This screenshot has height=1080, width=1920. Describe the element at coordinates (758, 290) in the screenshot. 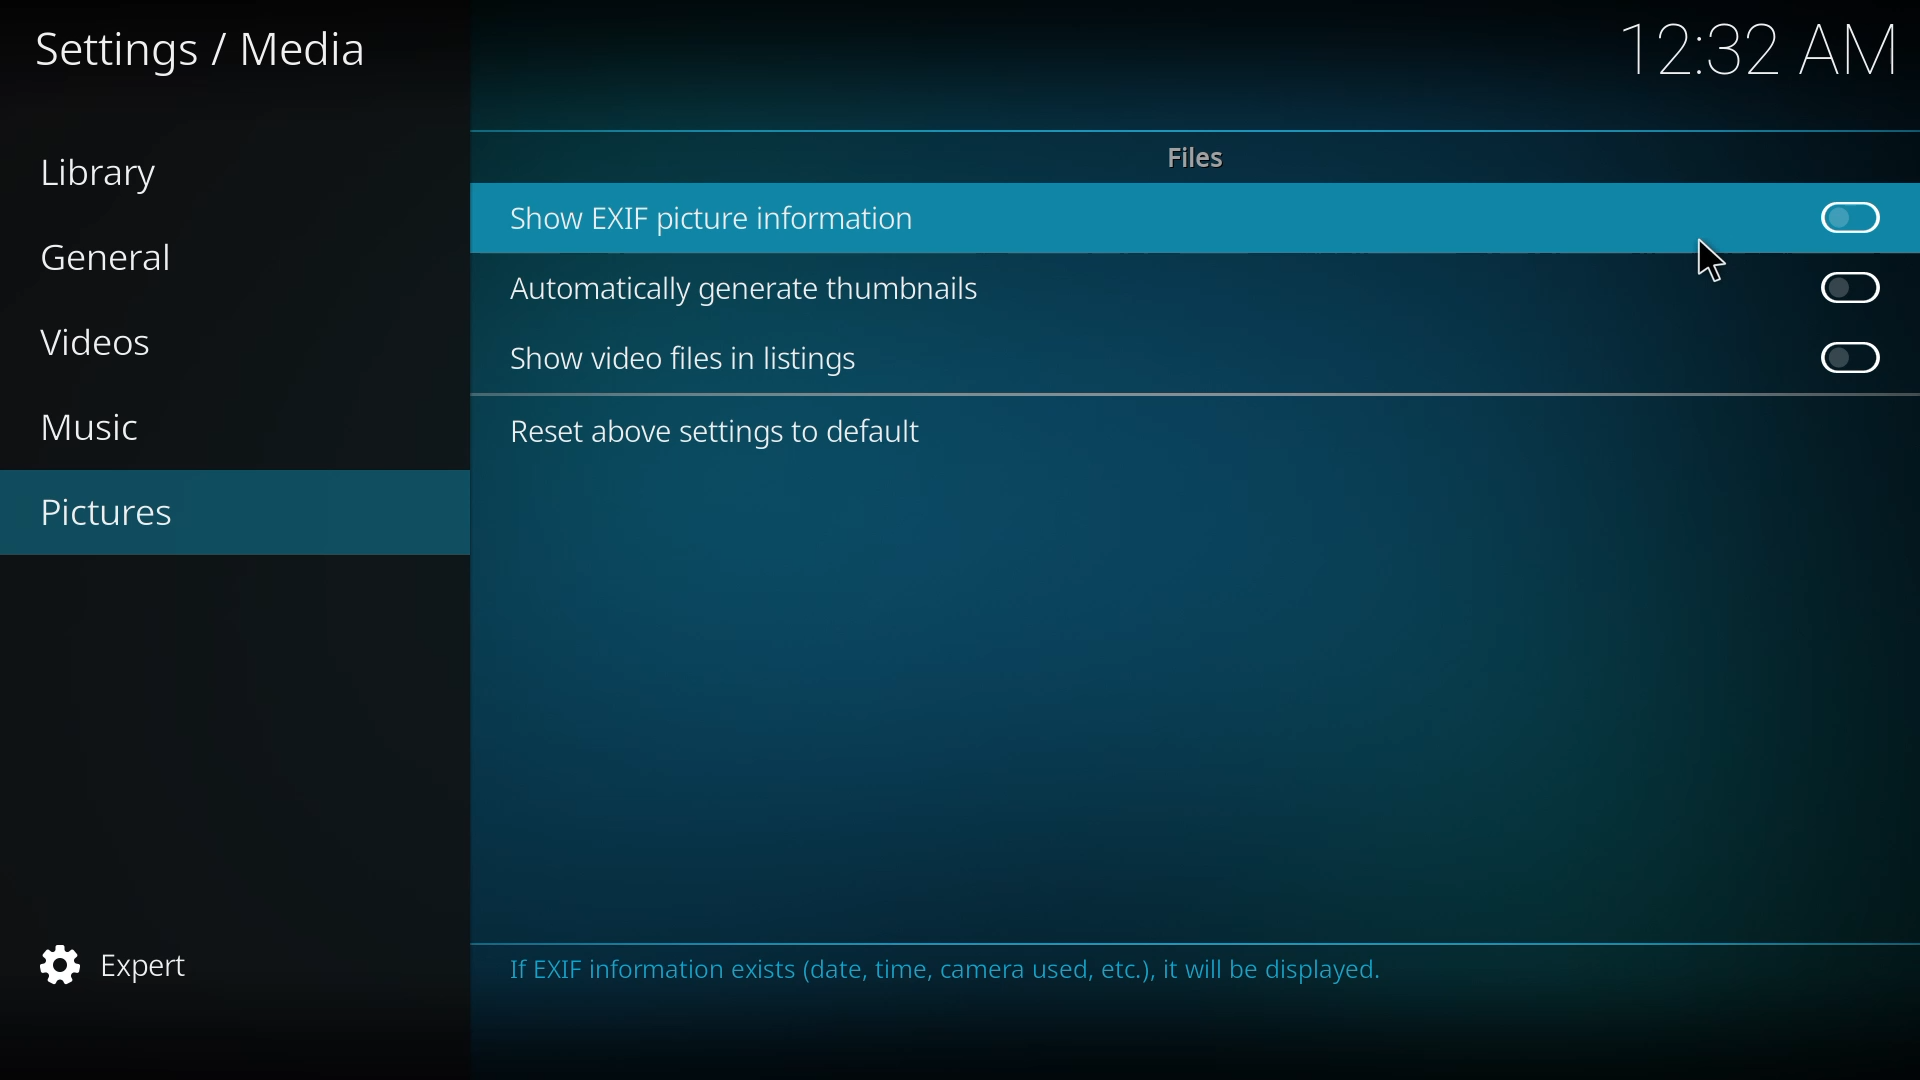

I see `automatically generate thumbnails` at that location.